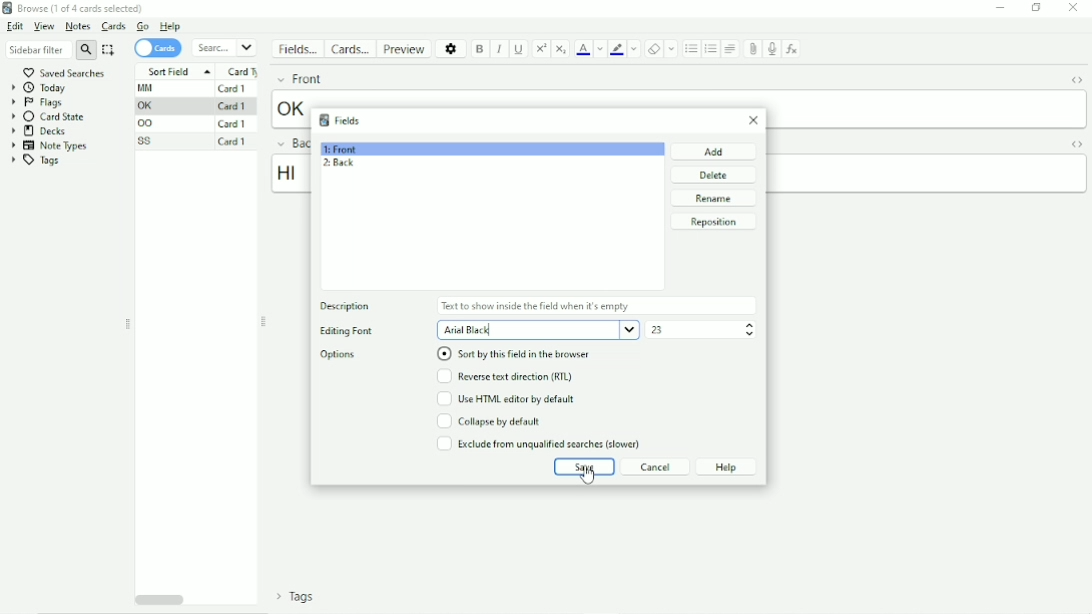  Describe the element at coordinates (299, 52) in the screenshot. I see `Fields` at that location.